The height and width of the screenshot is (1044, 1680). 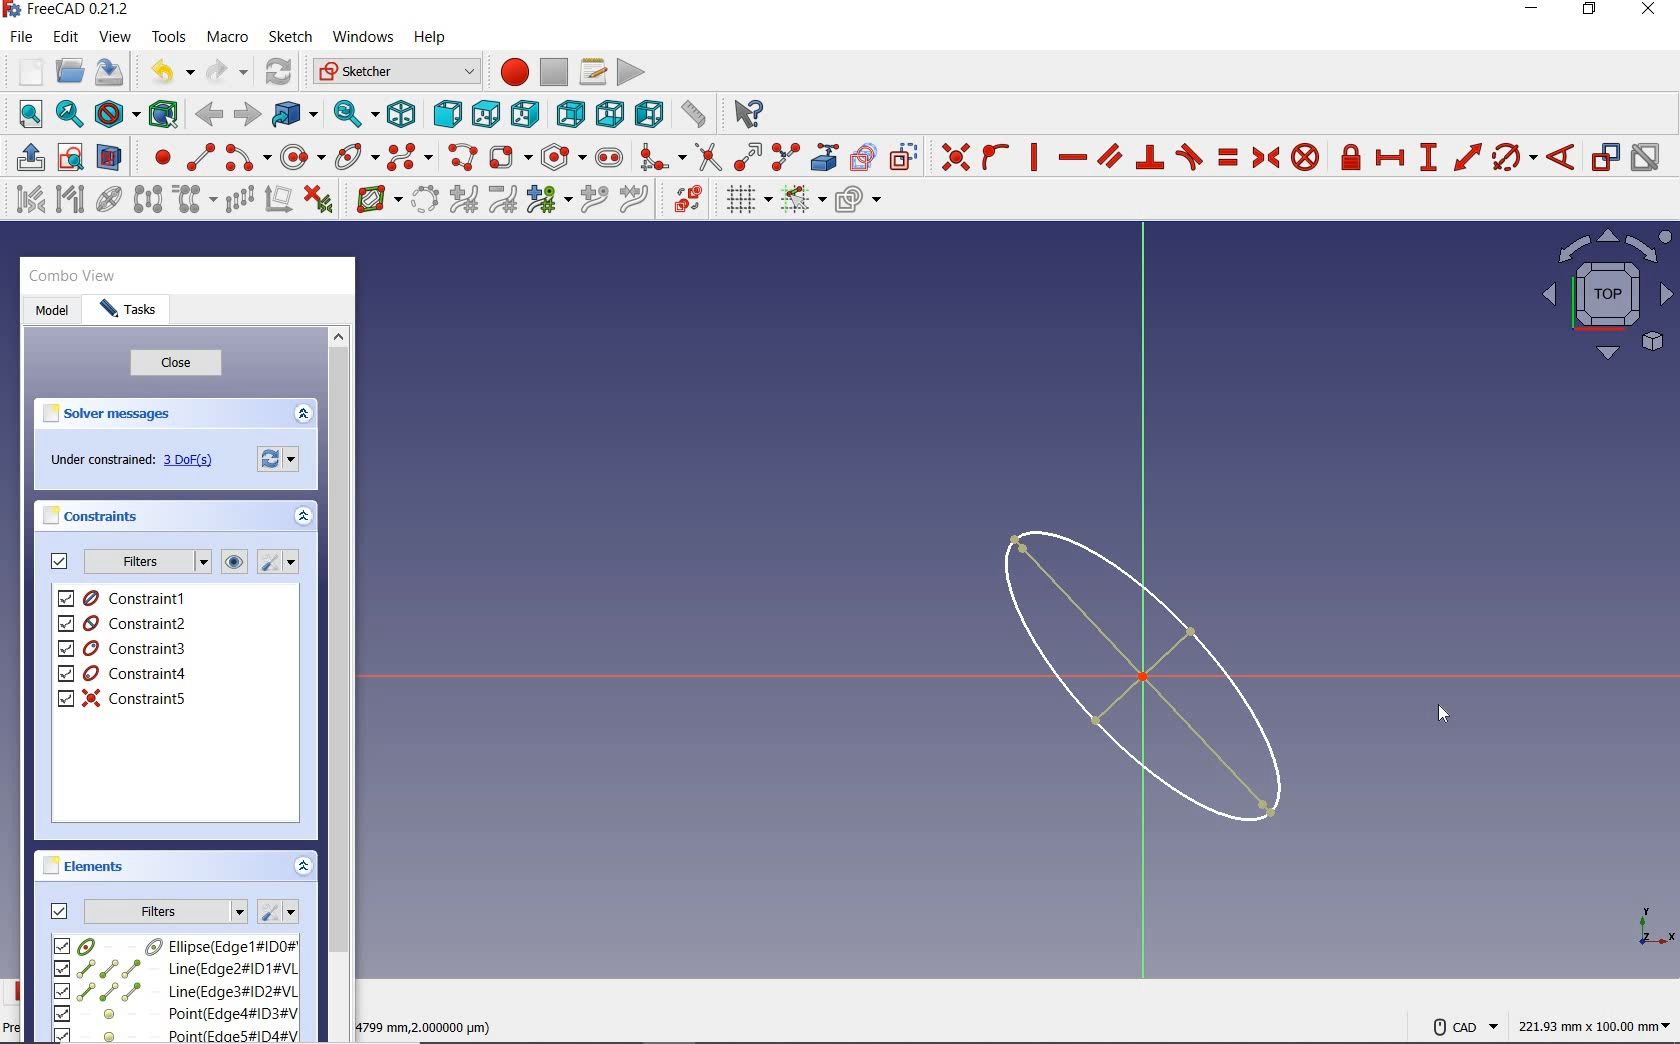 What do you see at coordinates (429, 1024) in the screenshot?
I see `cursor coordinates` at bounding box center [429, 1024].